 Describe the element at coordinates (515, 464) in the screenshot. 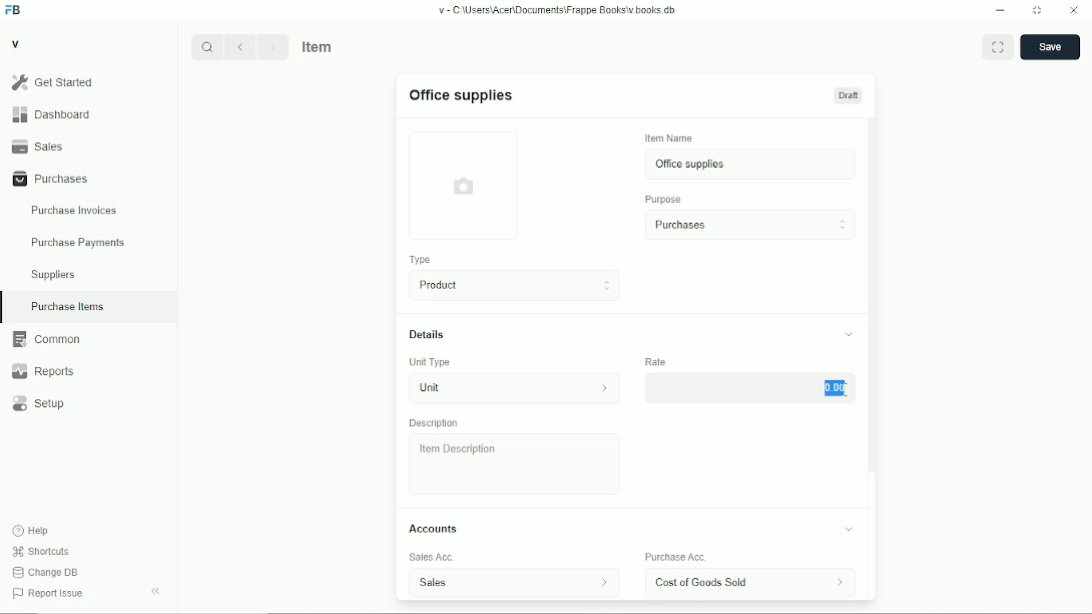

I see `item description` at that location.